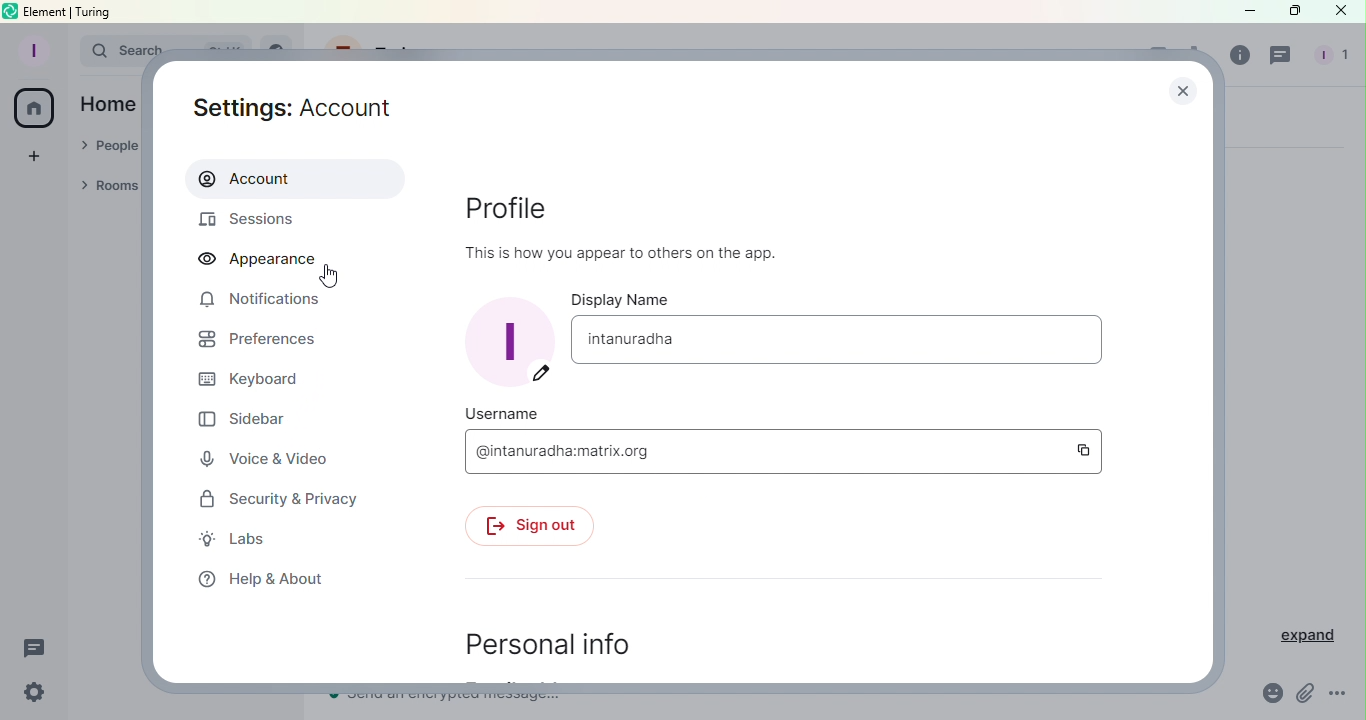 Image resolution: width=1366 pixels, height=720 pixels. What do you see at coordinates (622, 228) in the screenshot?
I see `Profile` at bounding box center [622, 228].